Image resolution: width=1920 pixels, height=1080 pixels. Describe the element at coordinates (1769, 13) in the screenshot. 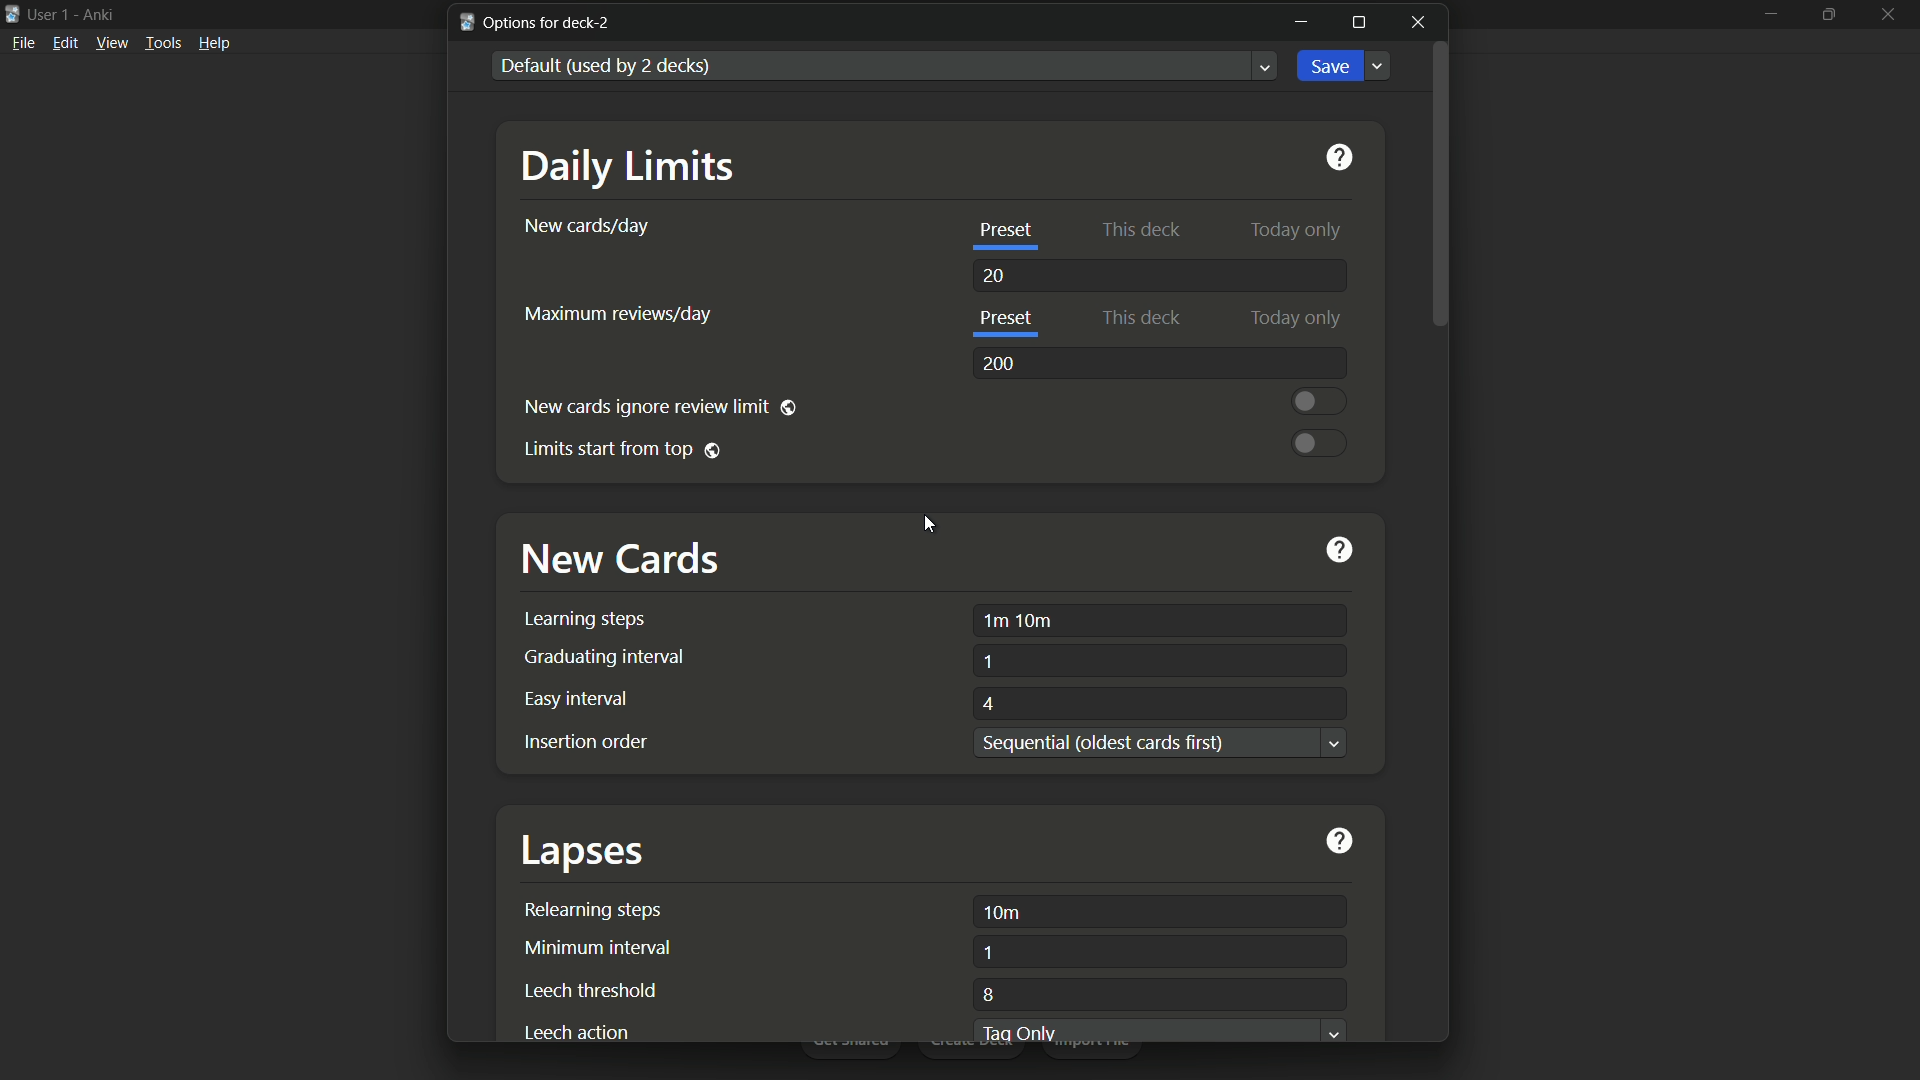

I see `minimize` at that location.